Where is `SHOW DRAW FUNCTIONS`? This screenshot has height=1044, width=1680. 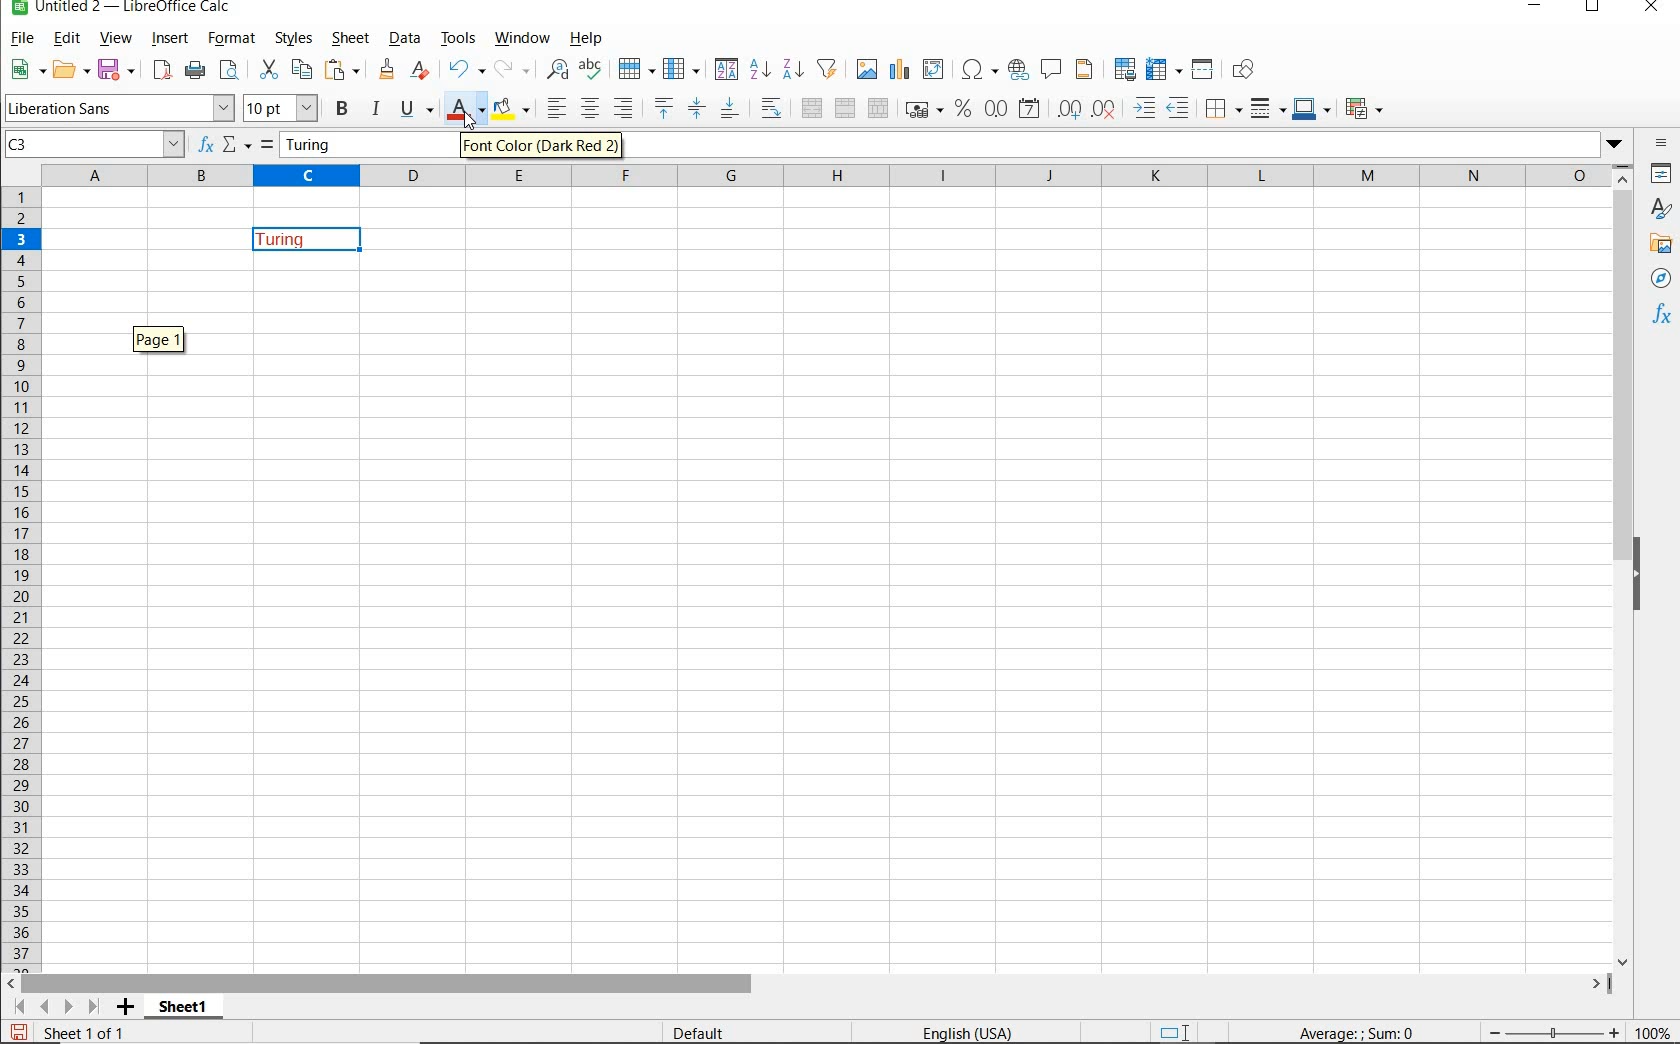 SHOW DRAW FUNCTIONS is located at coordinates (1244, 69).